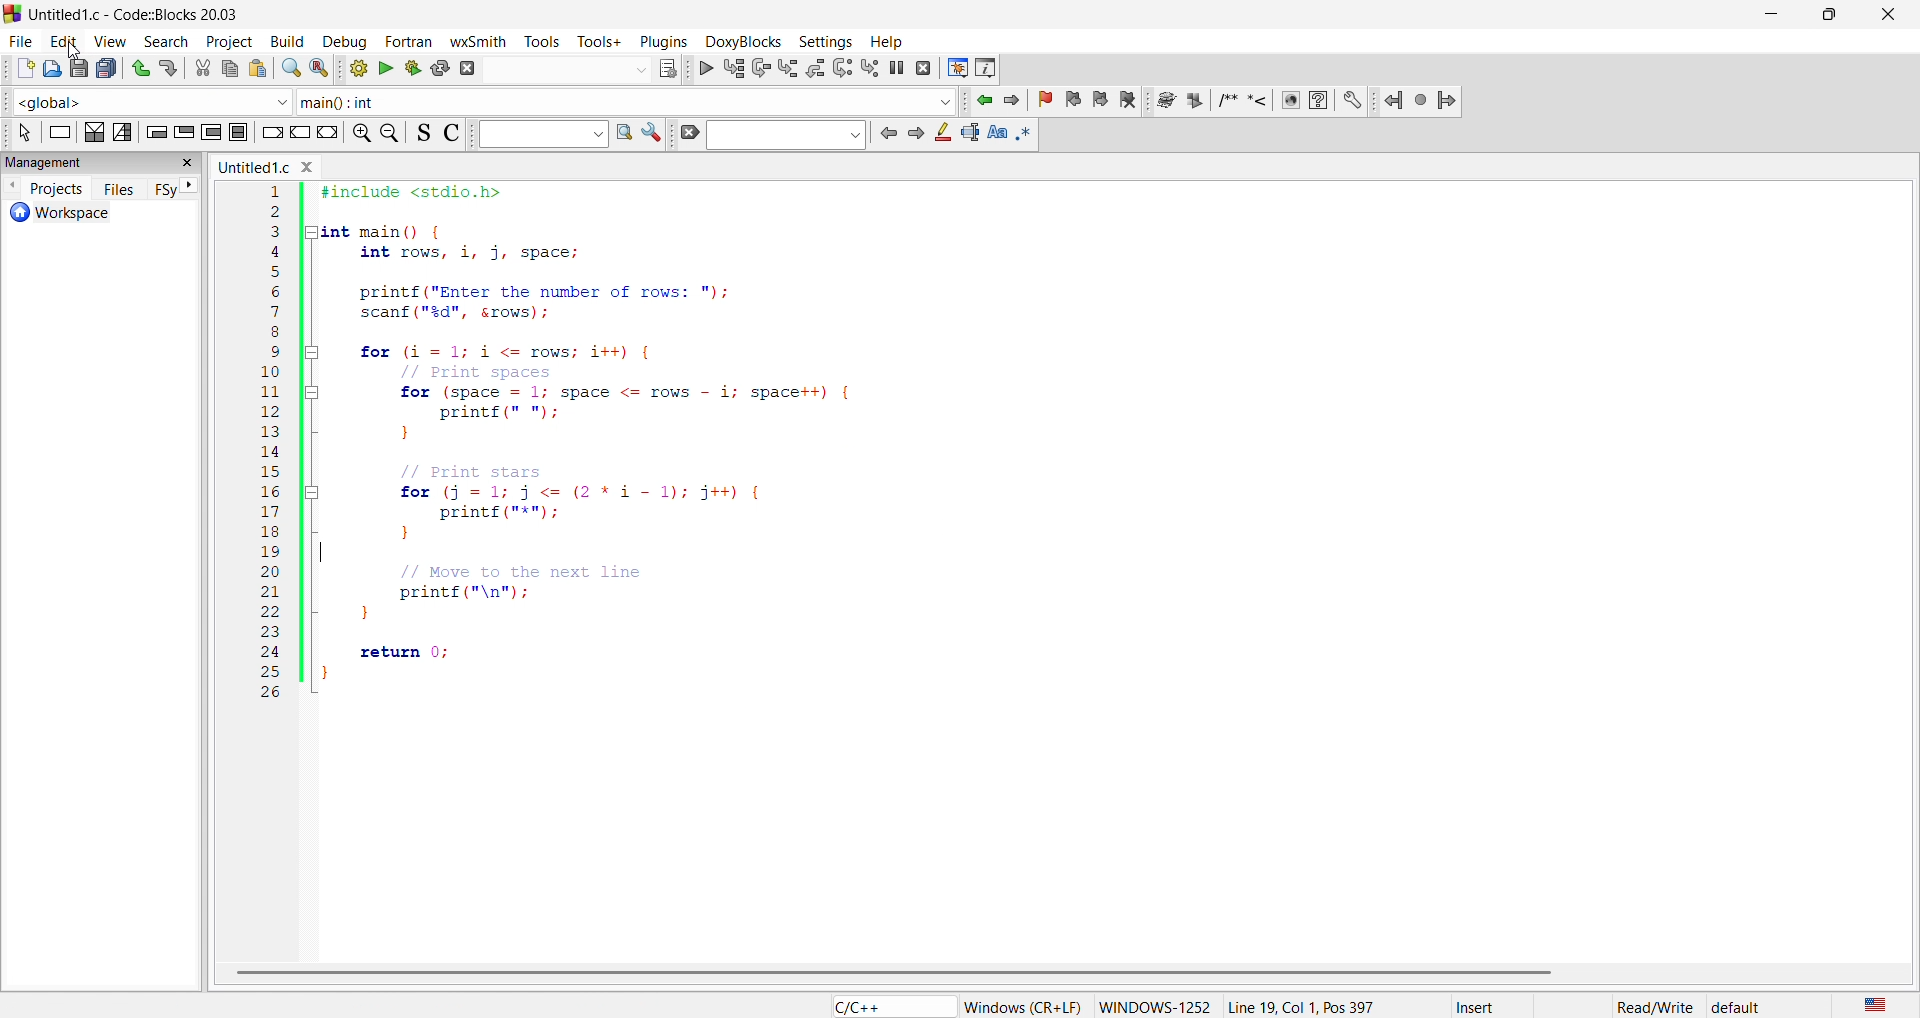  Describe the element at coordinates (842, 66) in the screenshot. I see `next instruction` at that location.